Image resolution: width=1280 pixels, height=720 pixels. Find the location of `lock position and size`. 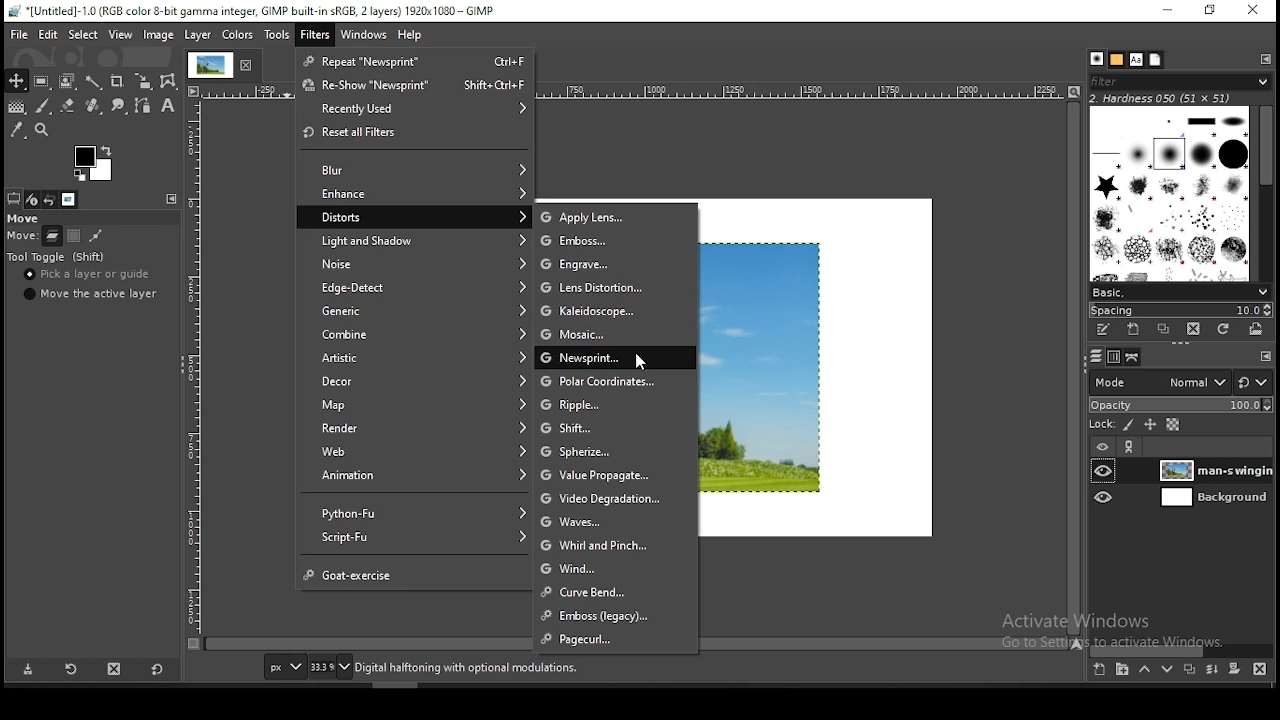

lock position and size is located at coordinates (1149, 426).